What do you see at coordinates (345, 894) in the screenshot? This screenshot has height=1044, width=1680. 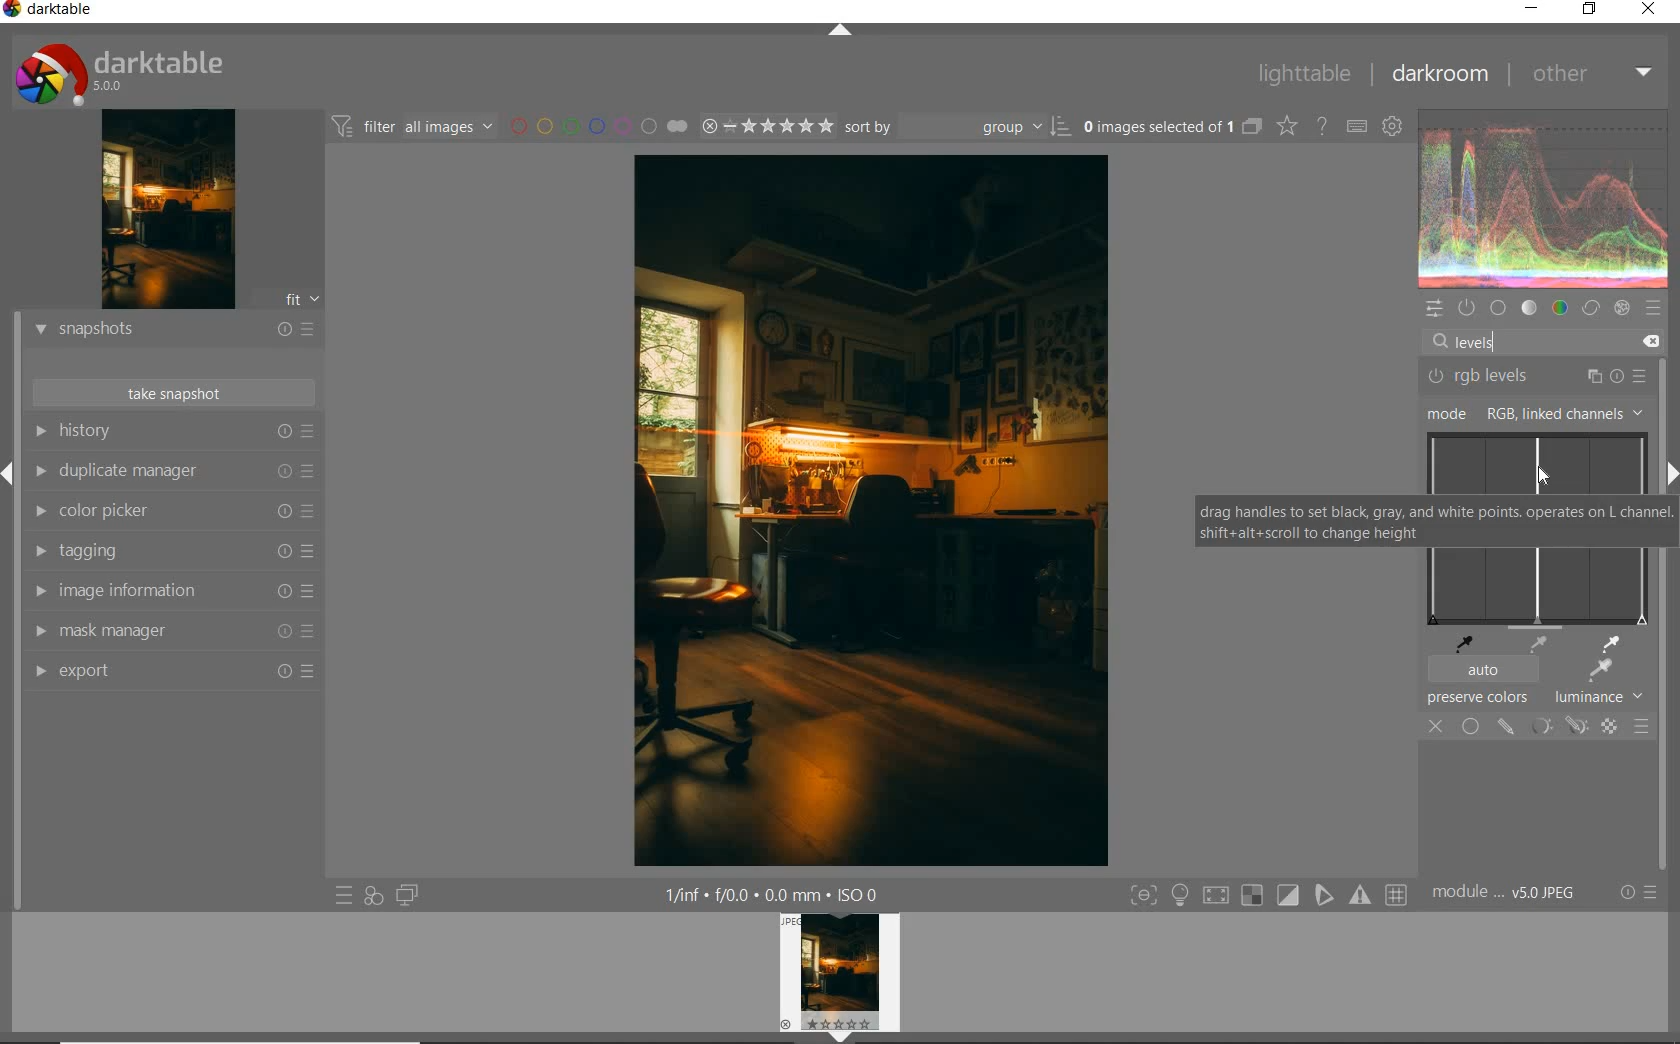 I see `quick access to presets` at bounding box center [345, 894].